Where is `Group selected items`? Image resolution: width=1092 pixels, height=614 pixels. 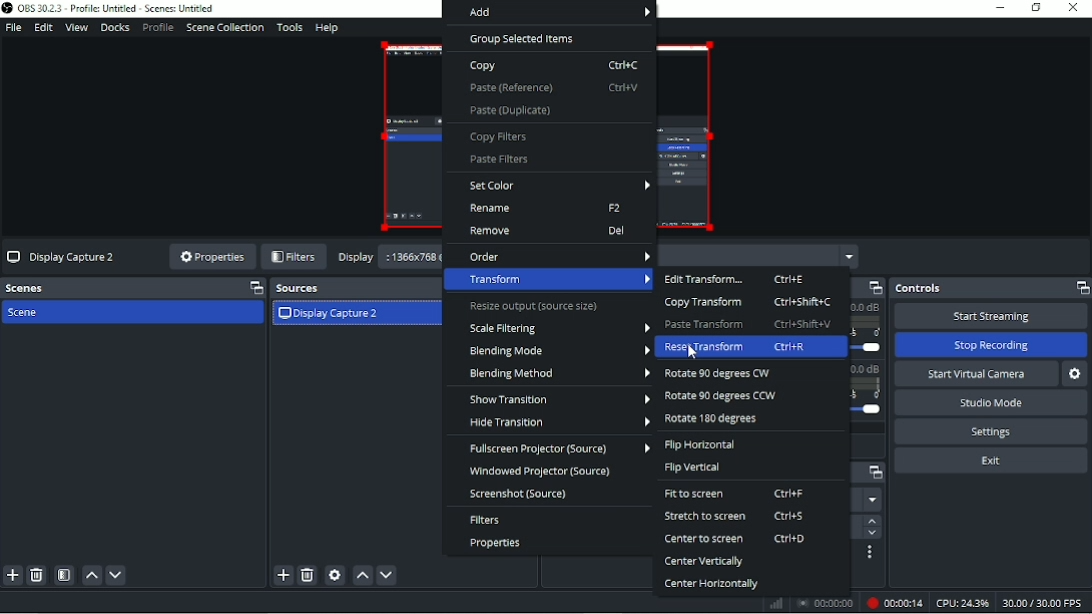
Group selected items is located at coordinates (523, 39).